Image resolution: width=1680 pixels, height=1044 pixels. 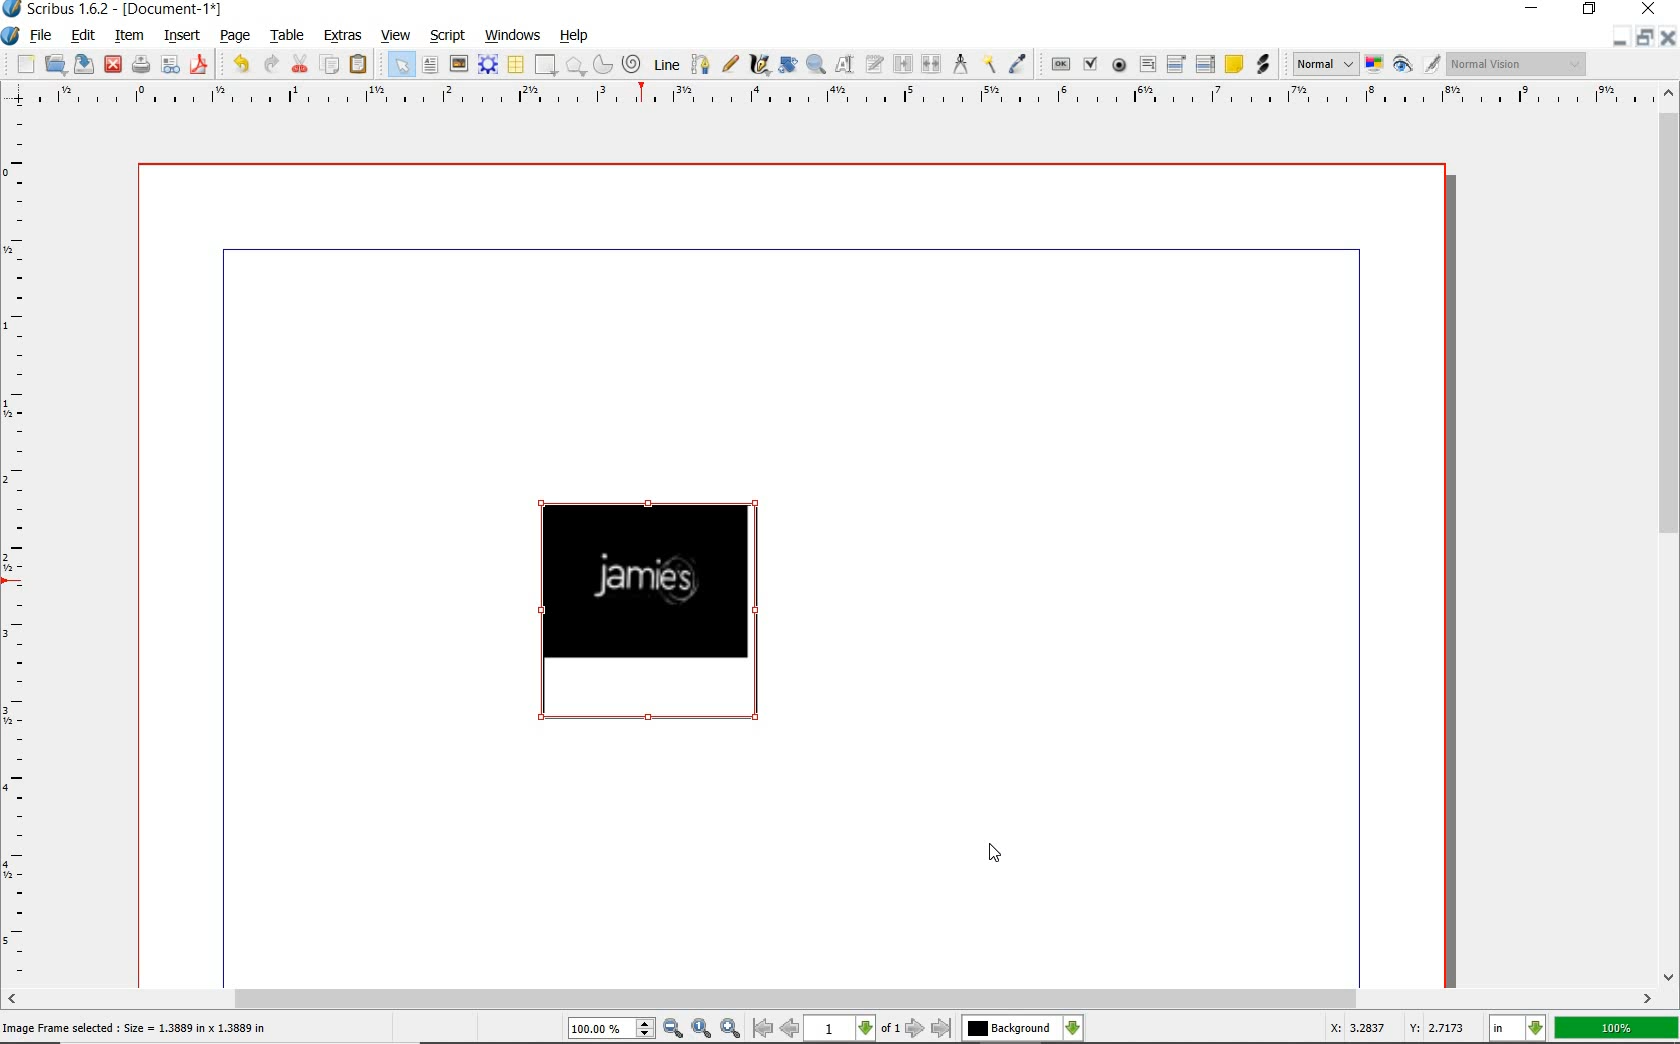 I want to click on pdf combo box, so click(x=1173, y=64).